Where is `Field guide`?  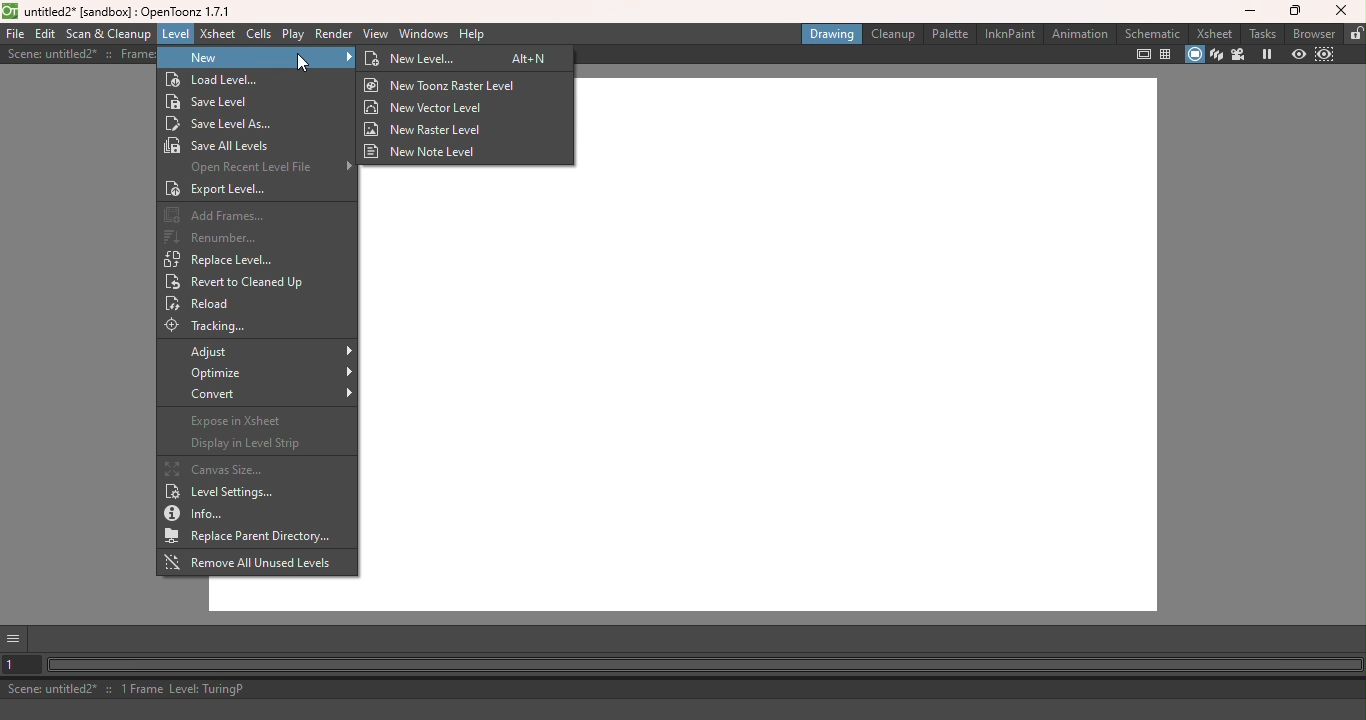 Field guide is located at coordinates (1168, 56).